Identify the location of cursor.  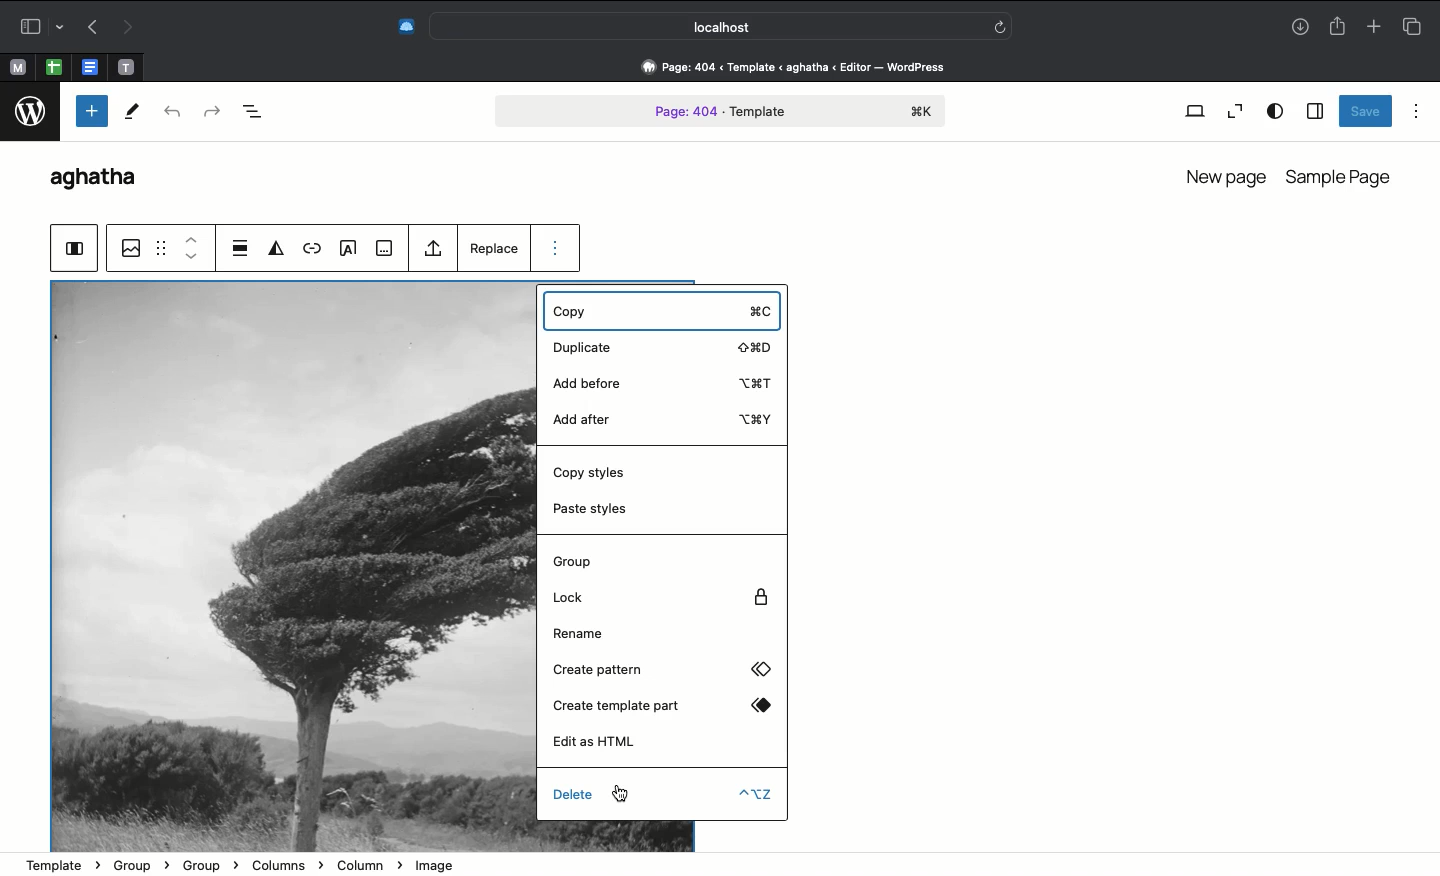
(619, 794).